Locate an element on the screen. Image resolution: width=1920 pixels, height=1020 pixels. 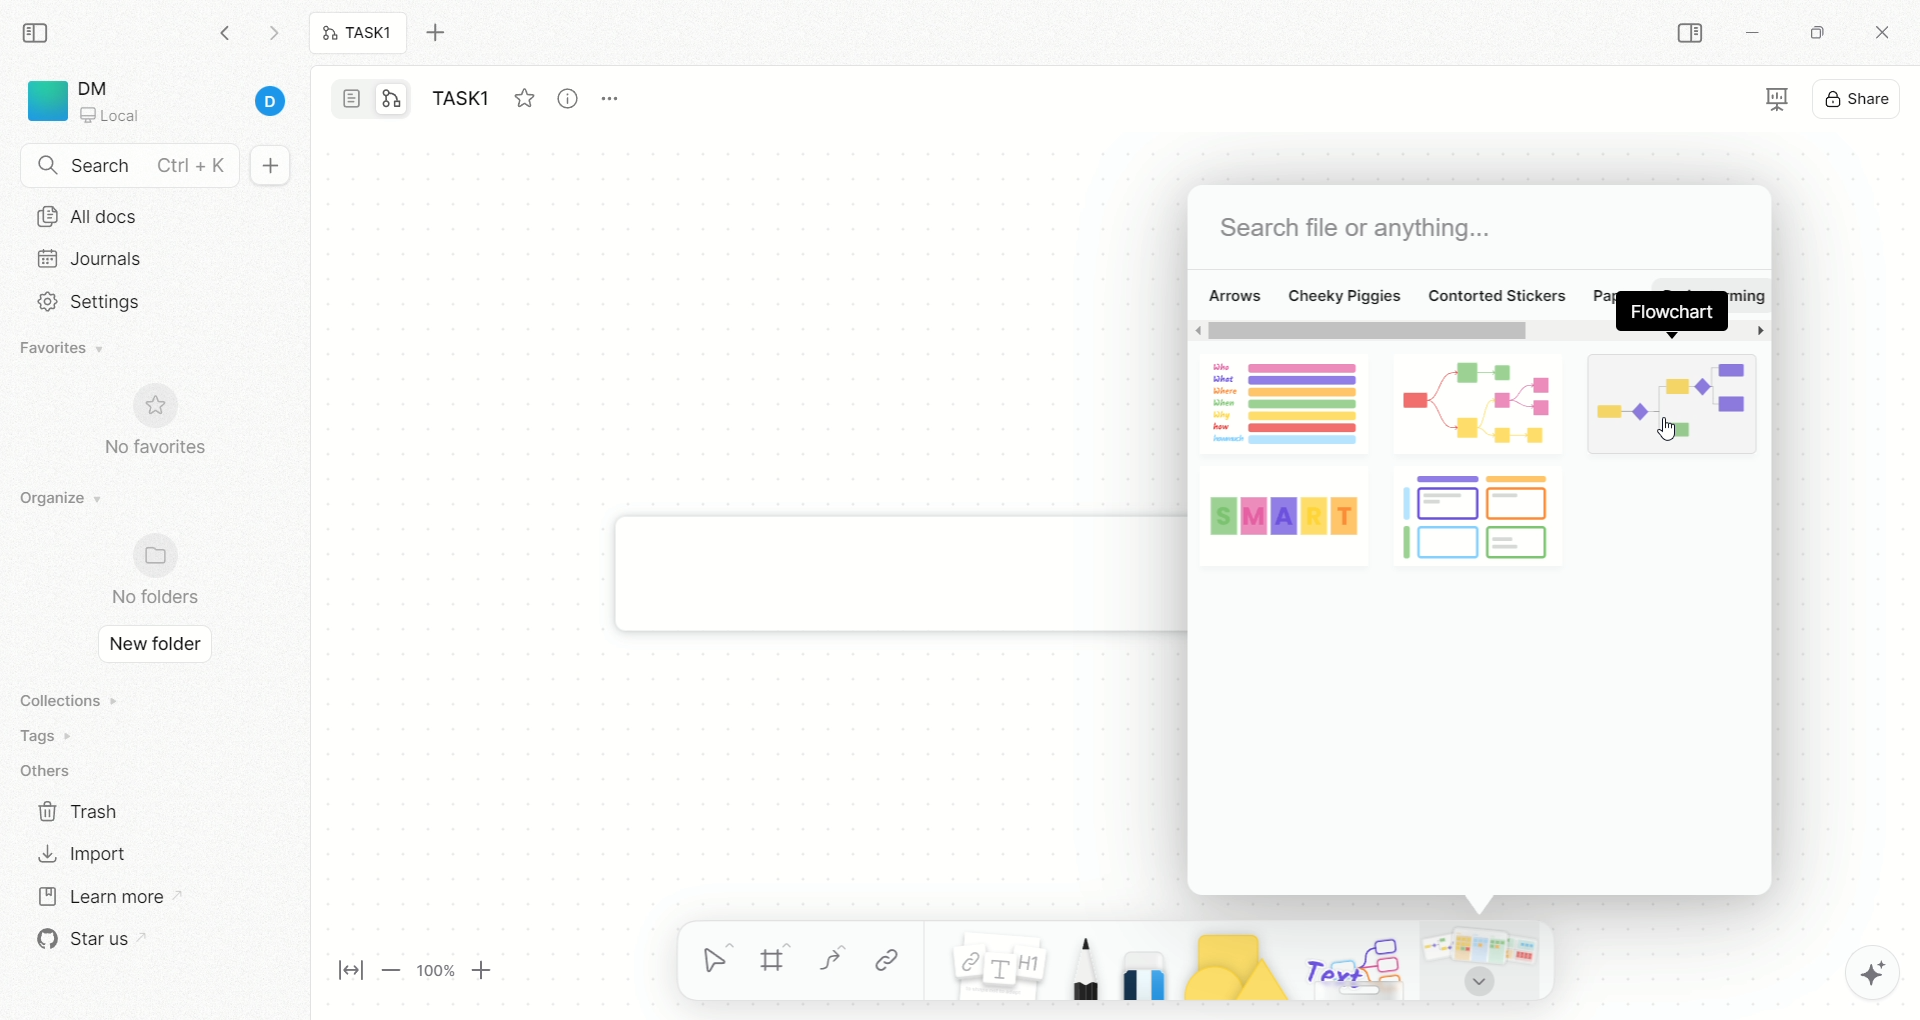
import is located at coordinates (80, 853).